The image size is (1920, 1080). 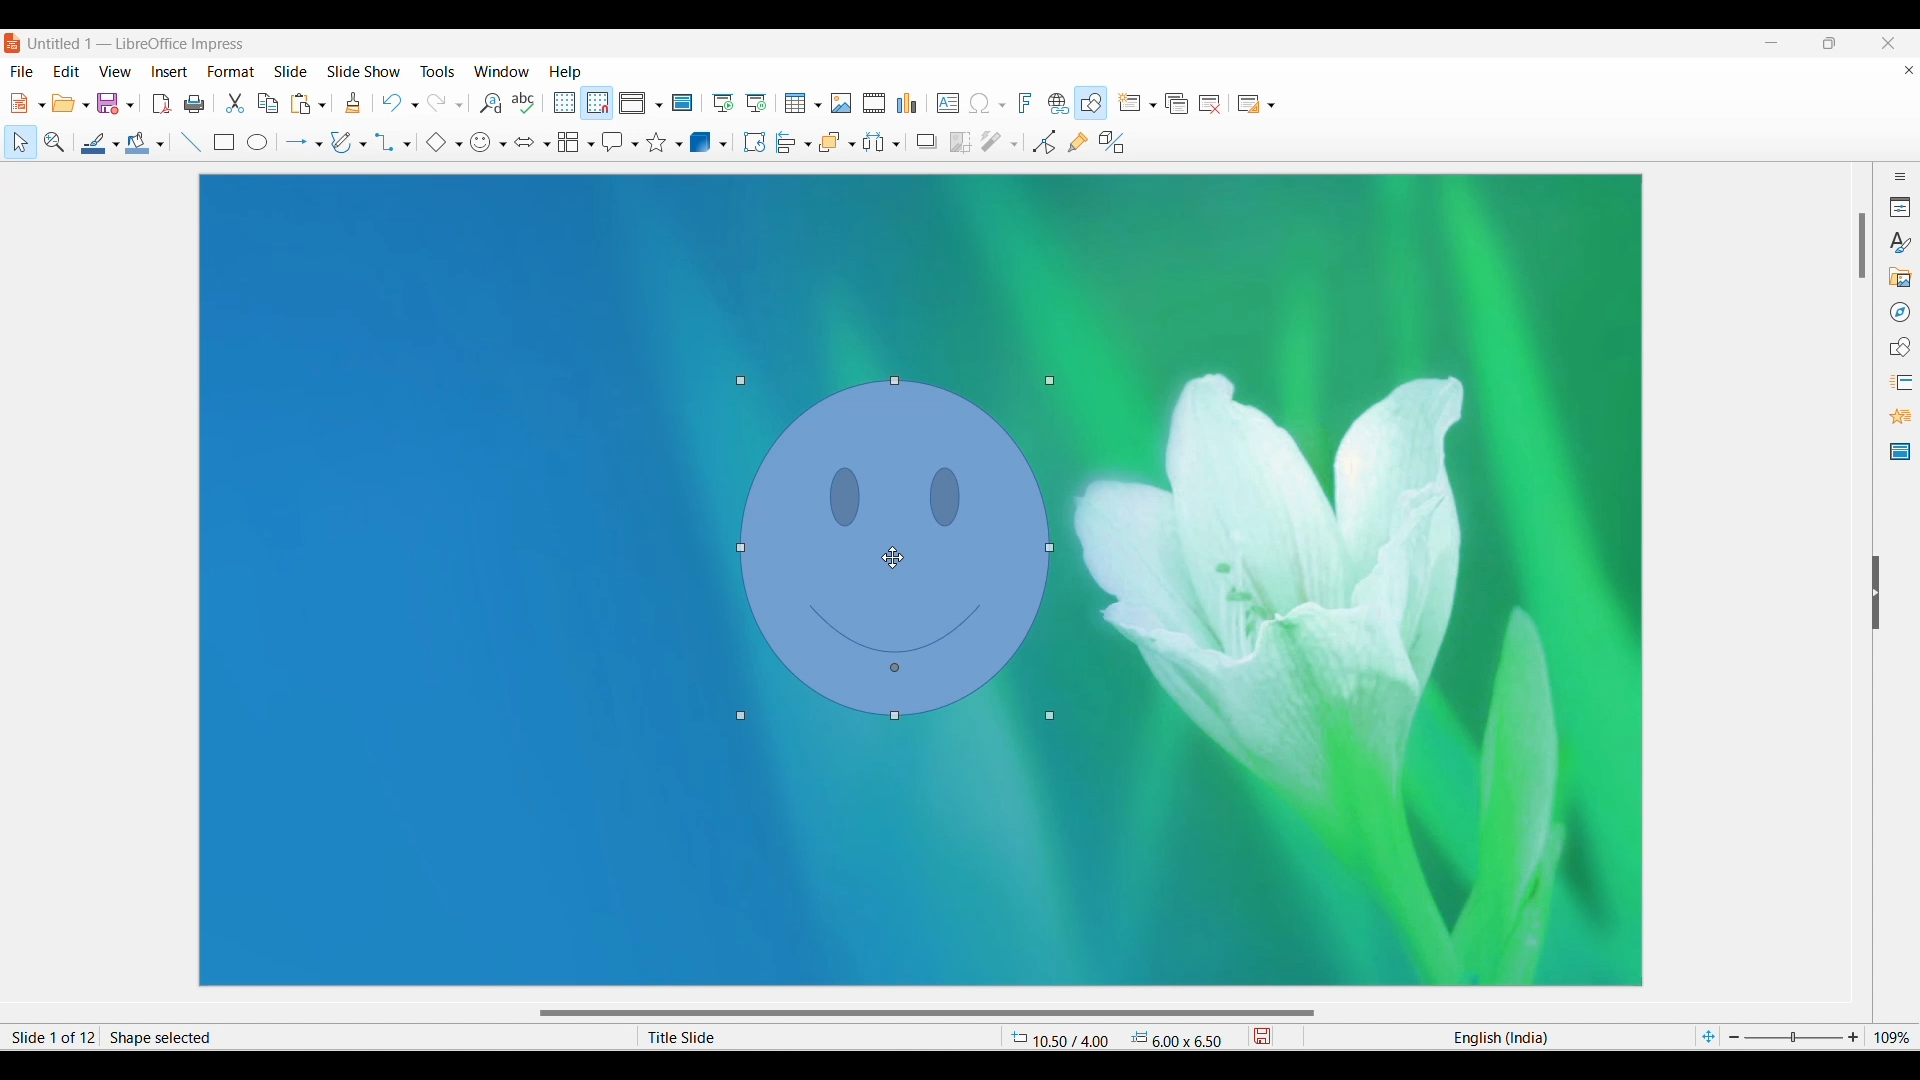 I want to click on Insert tabel, so click(x=803, y=103).